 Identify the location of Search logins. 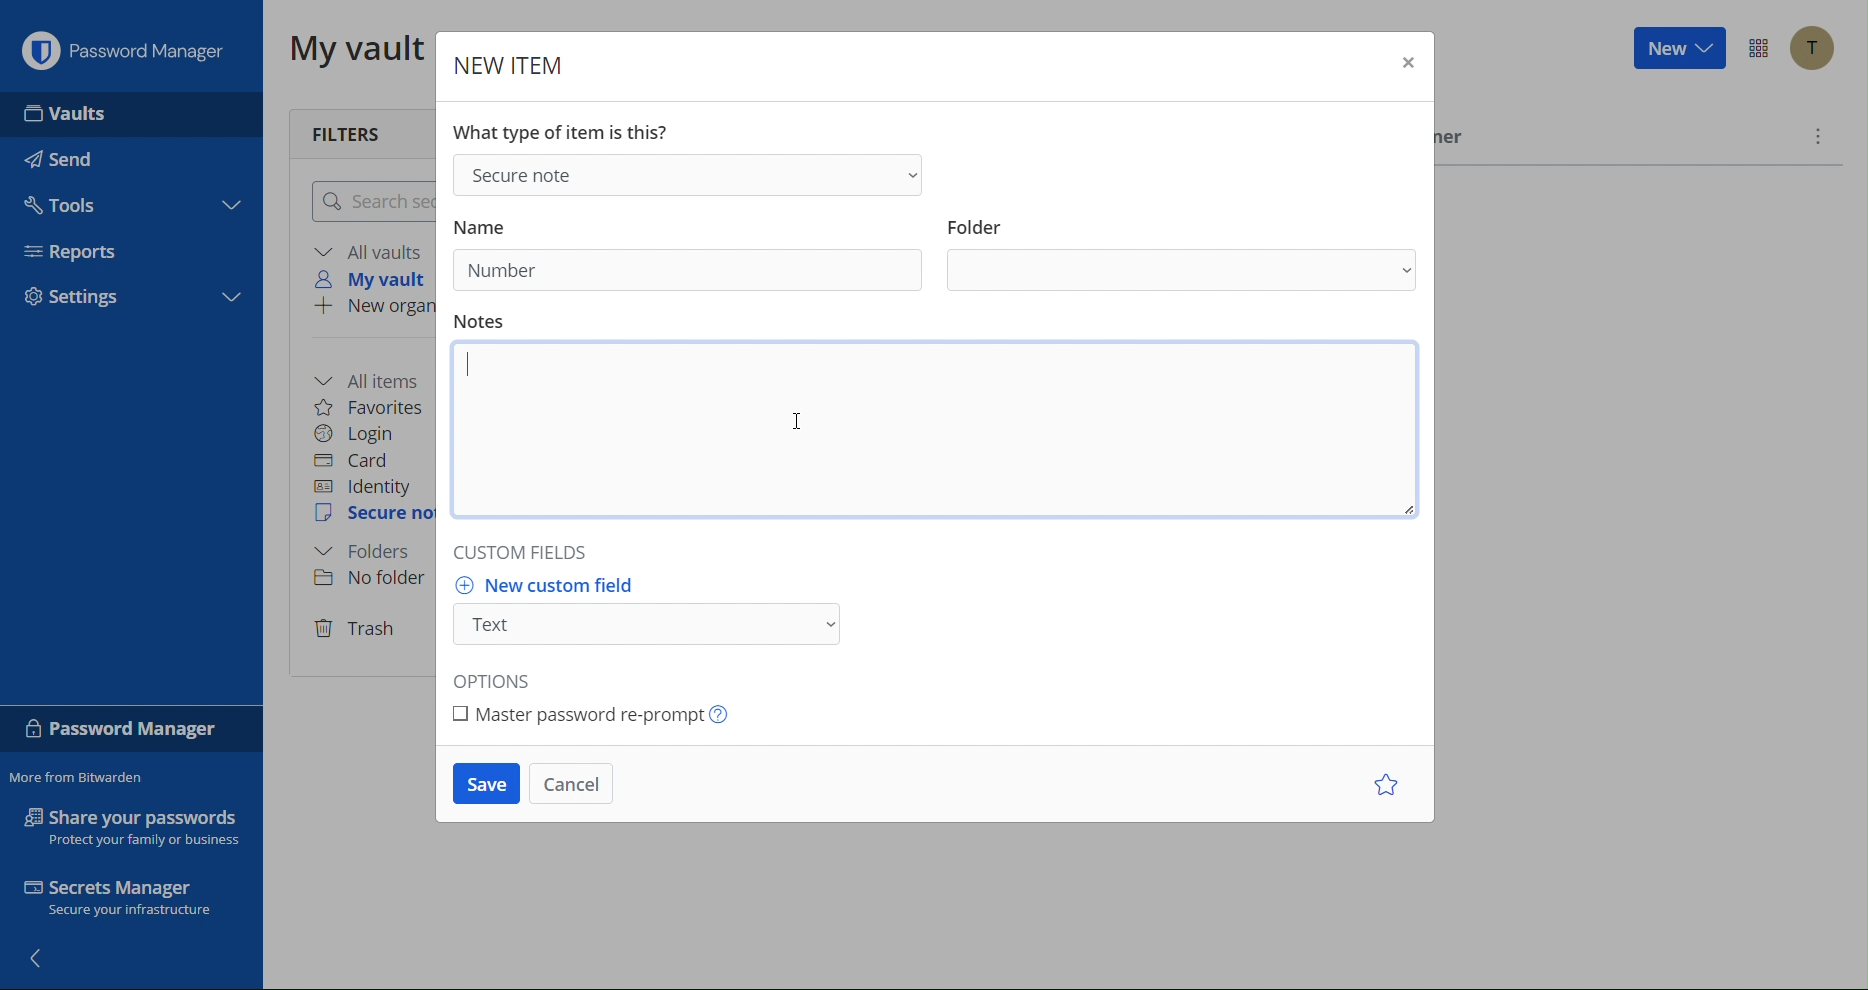
(369, 201).